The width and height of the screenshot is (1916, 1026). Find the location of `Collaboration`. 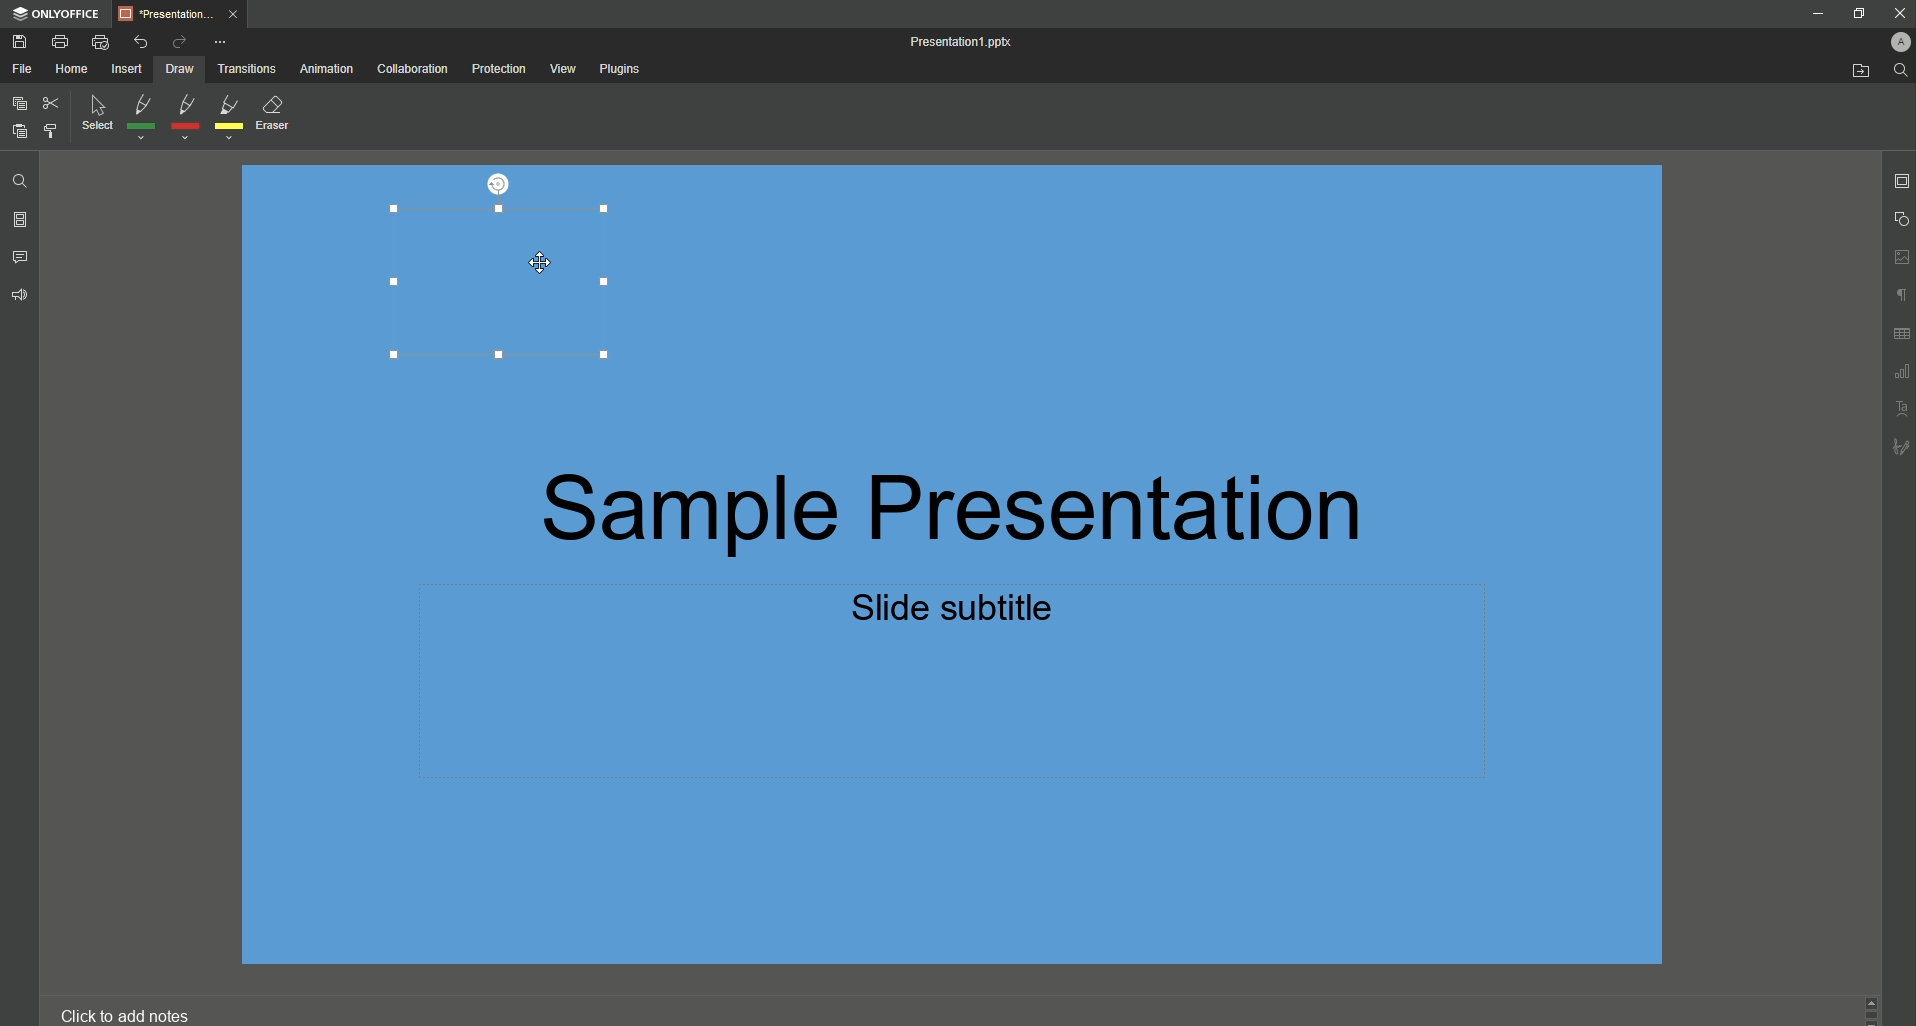

Collaboration is located at coordinates (411, 70).